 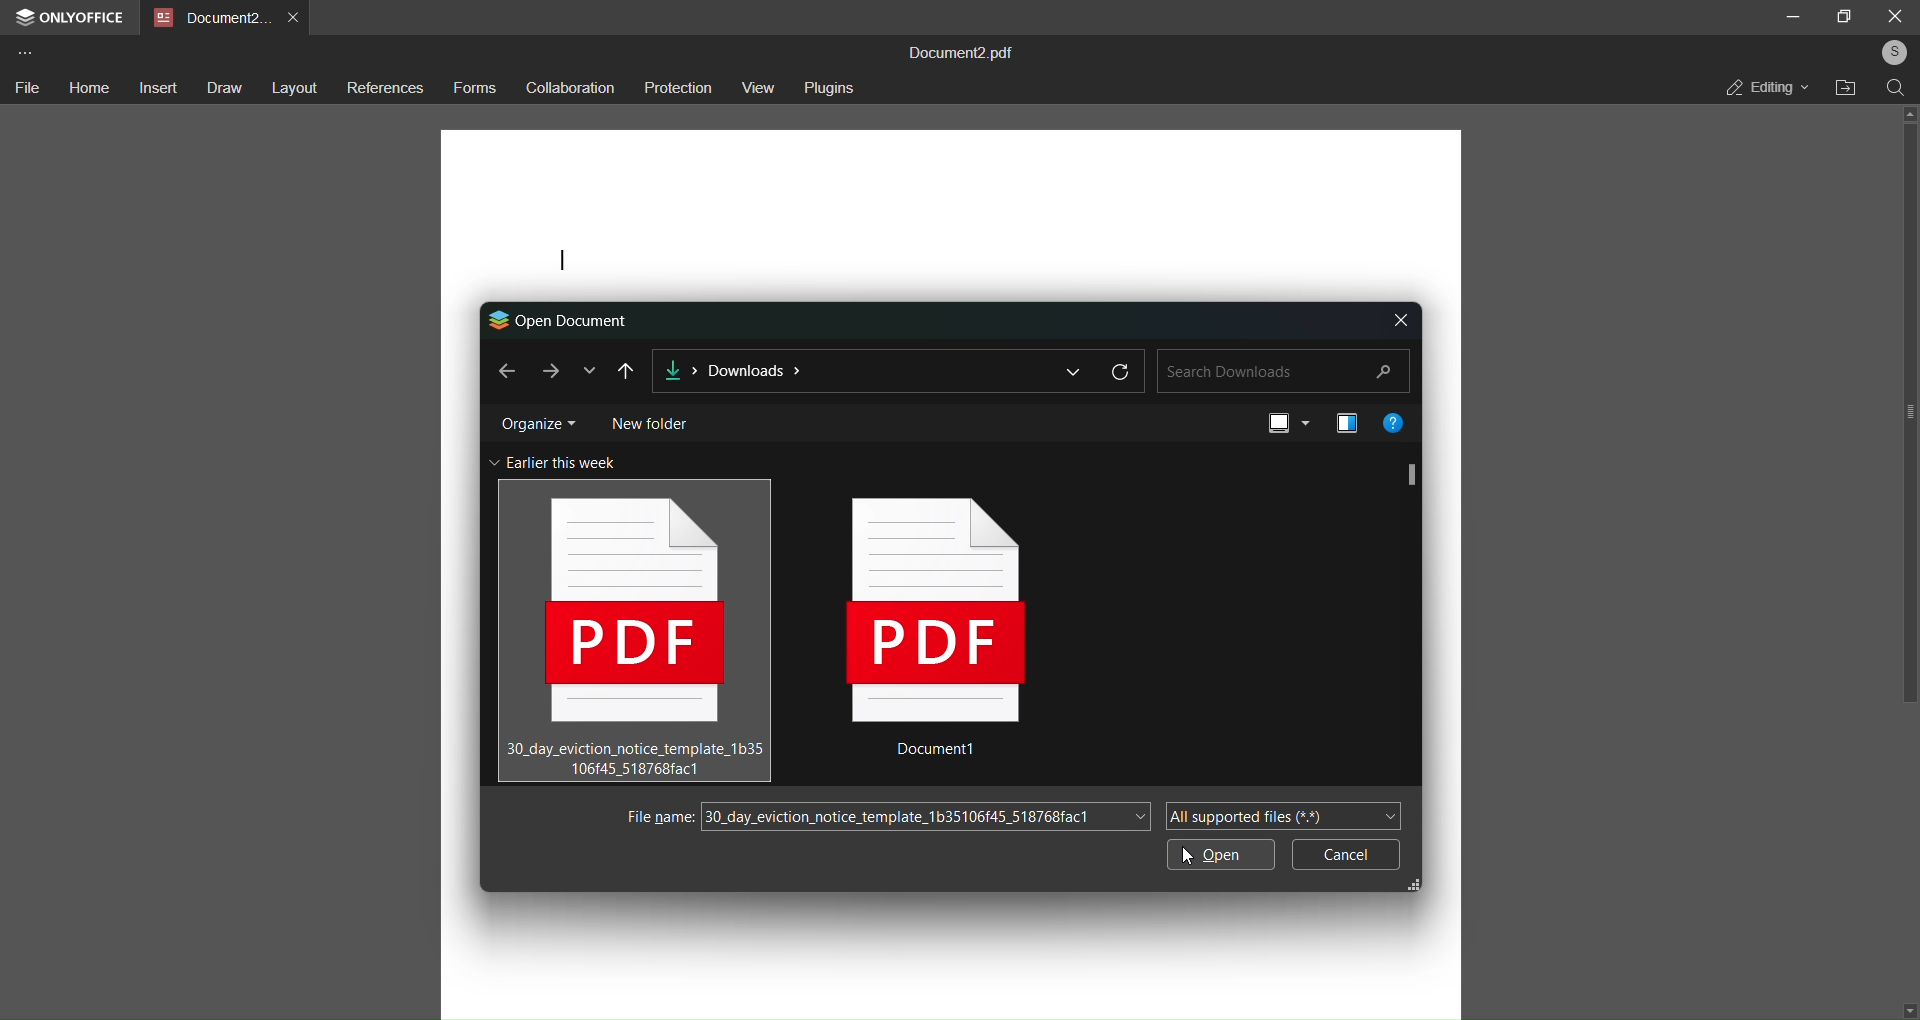 I want to click on list, so click(x=588, y=370).